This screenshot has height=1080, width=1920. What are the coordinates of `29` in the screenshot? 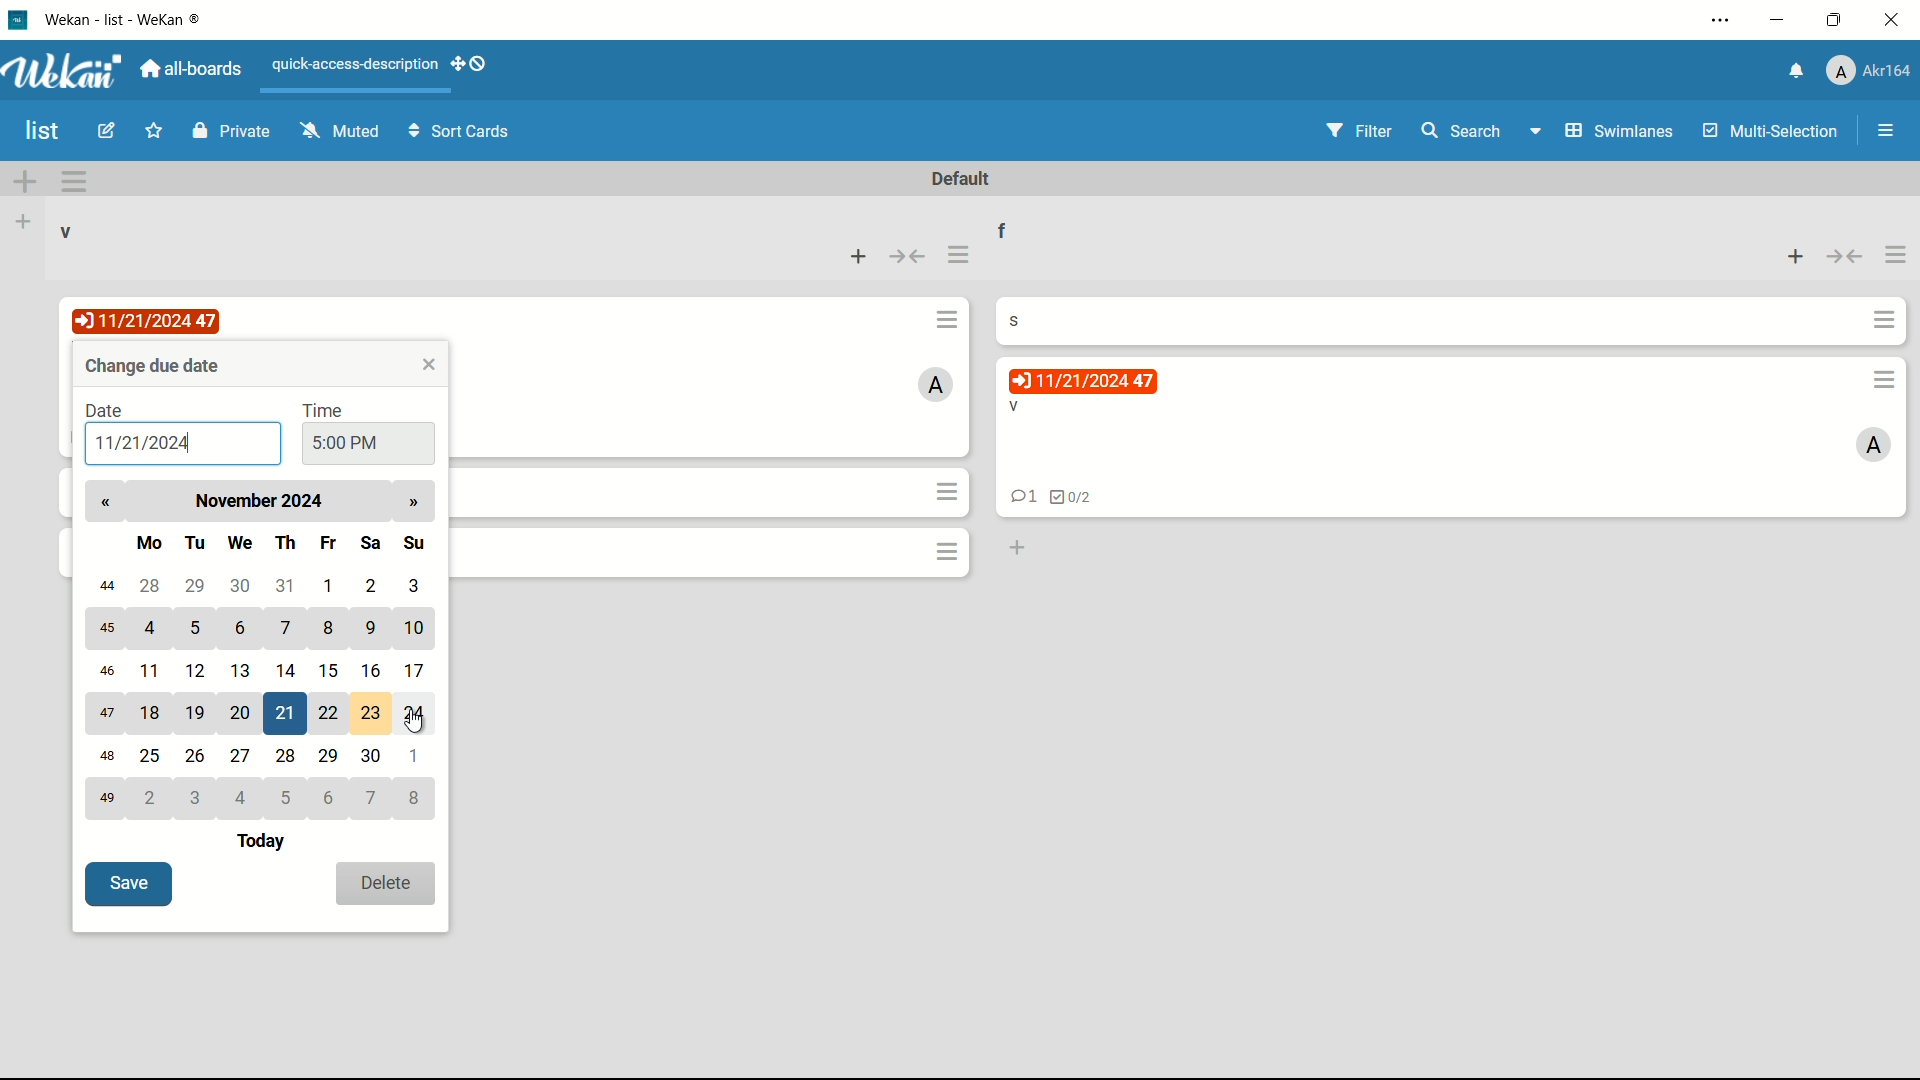 It's located at (196, 586).